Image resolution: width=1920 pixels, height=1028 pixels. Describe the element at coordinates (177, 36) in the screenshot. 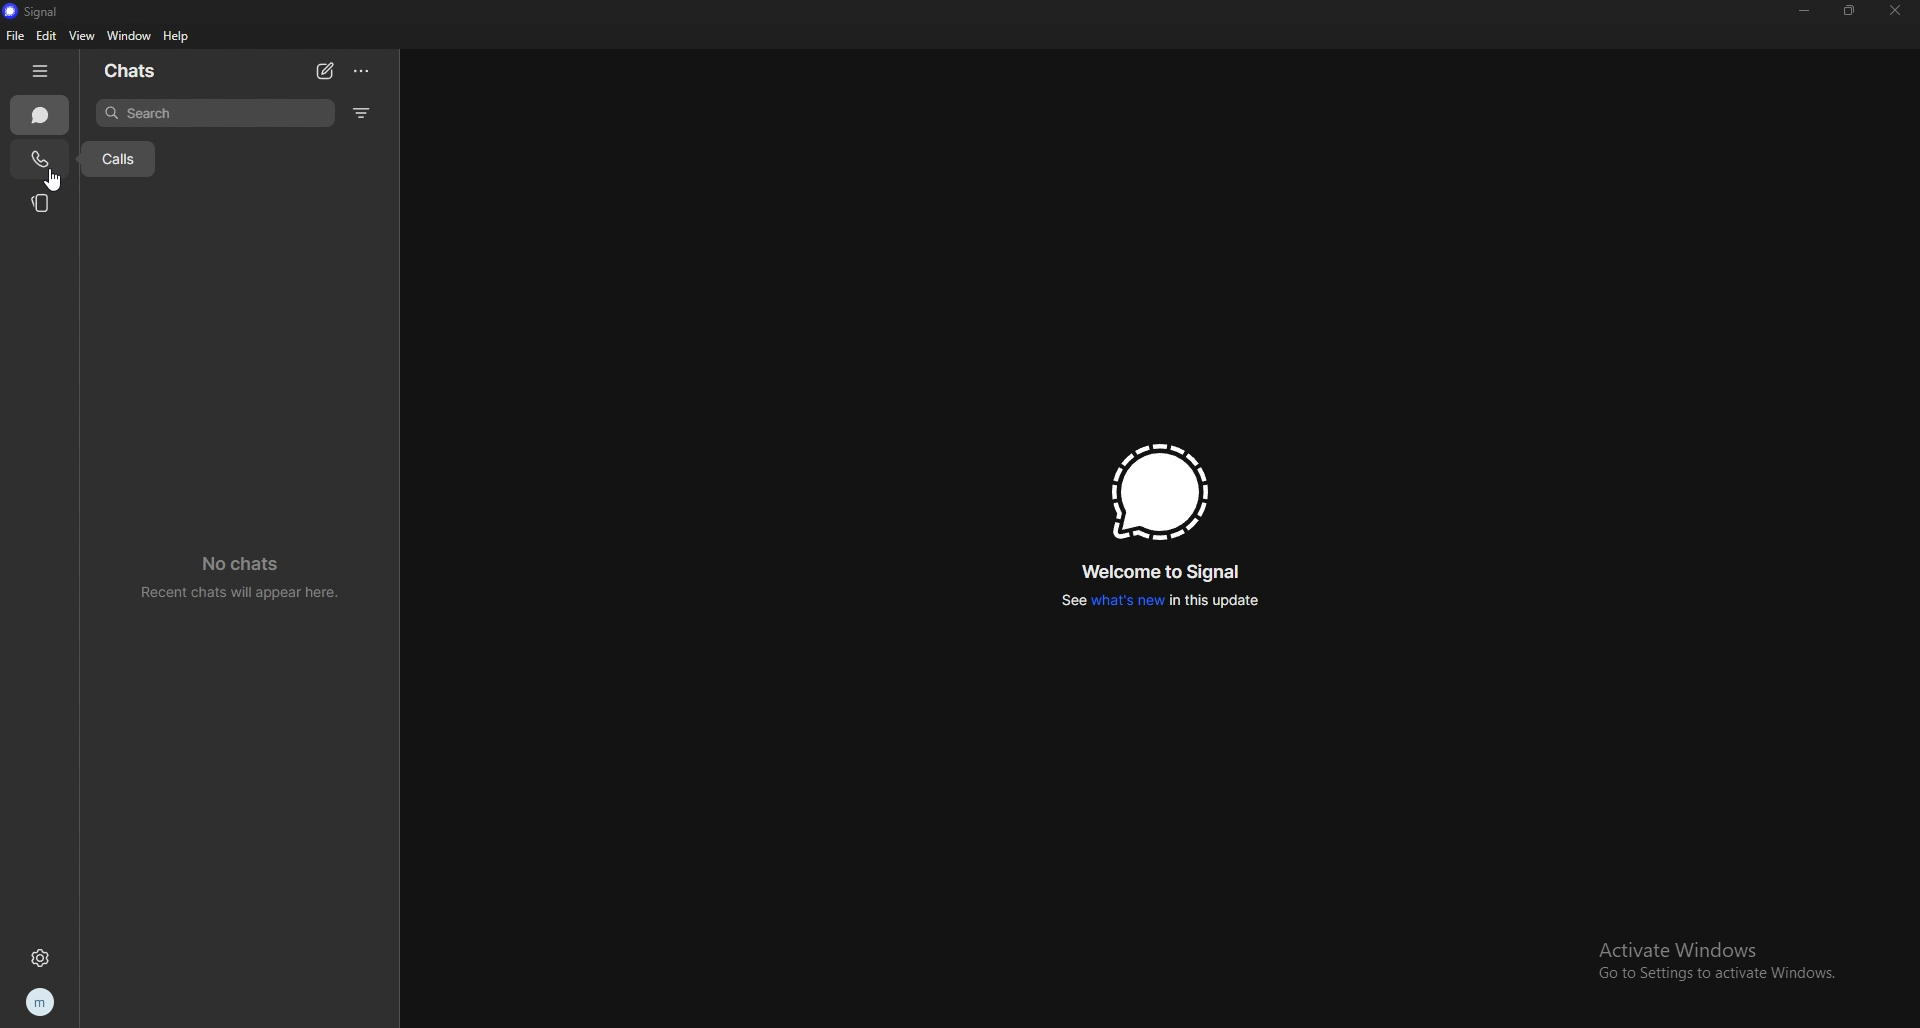

I see `help` at that location.